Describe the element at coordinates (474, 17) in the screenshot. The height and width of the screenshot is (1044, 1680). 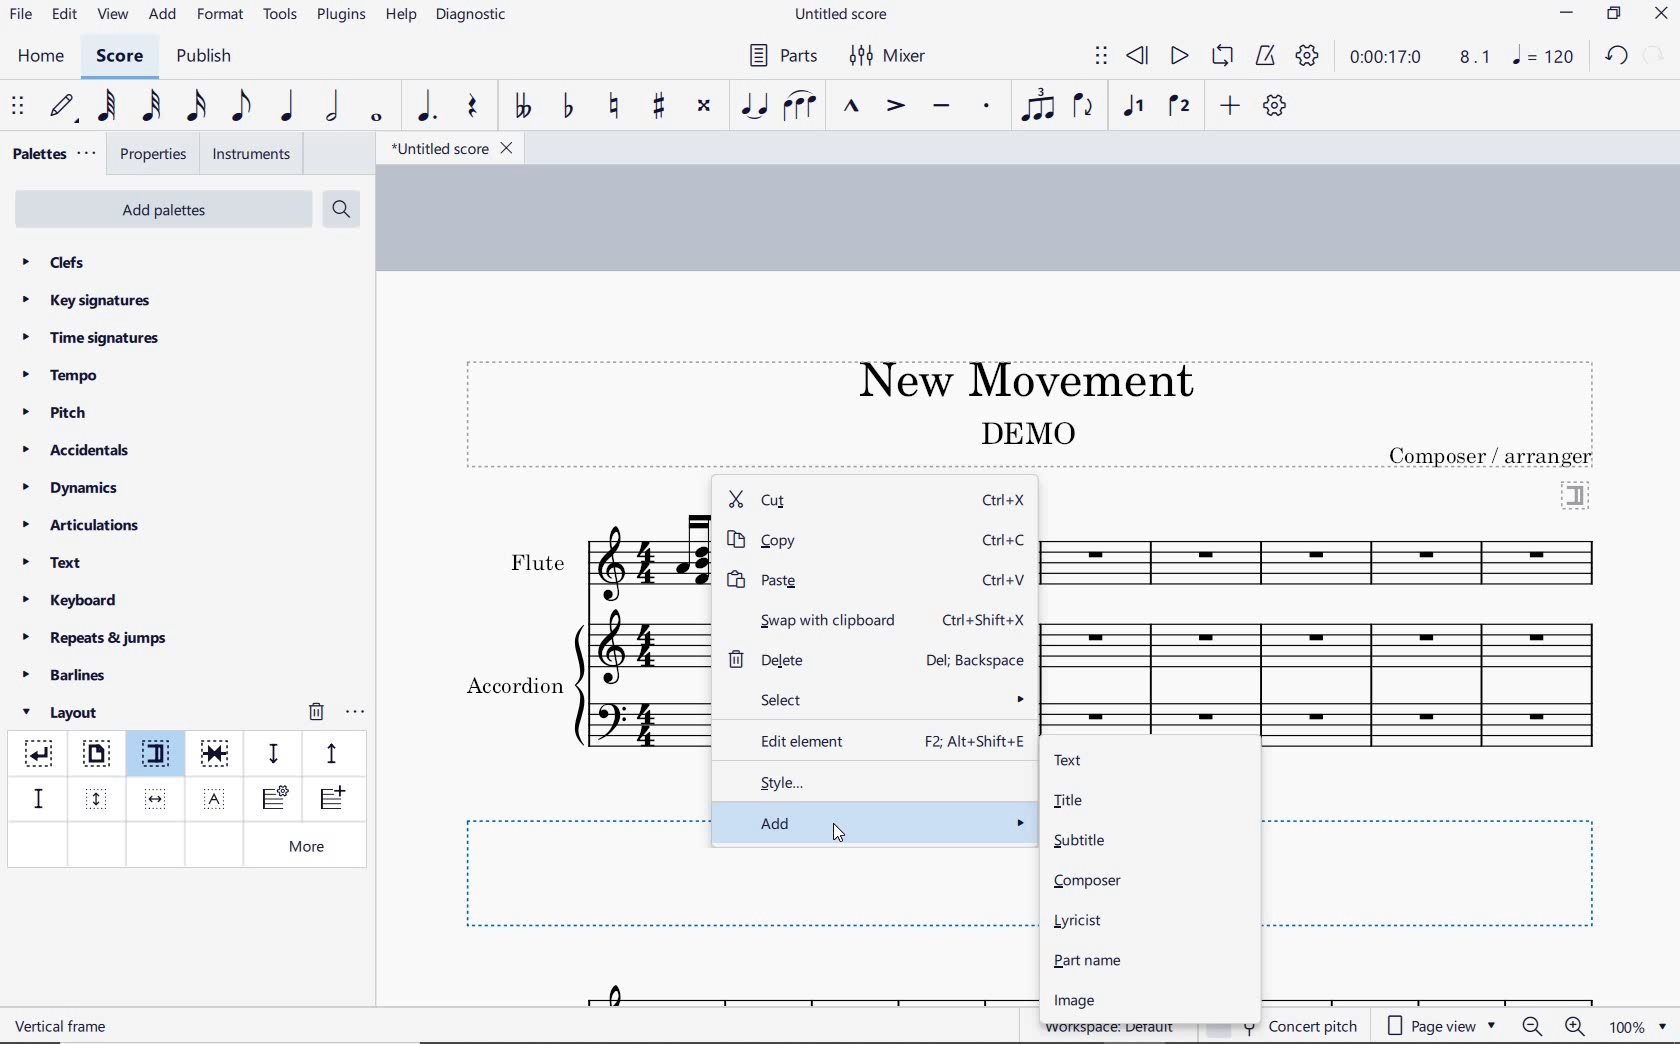
I see `diagnostic` at that location.